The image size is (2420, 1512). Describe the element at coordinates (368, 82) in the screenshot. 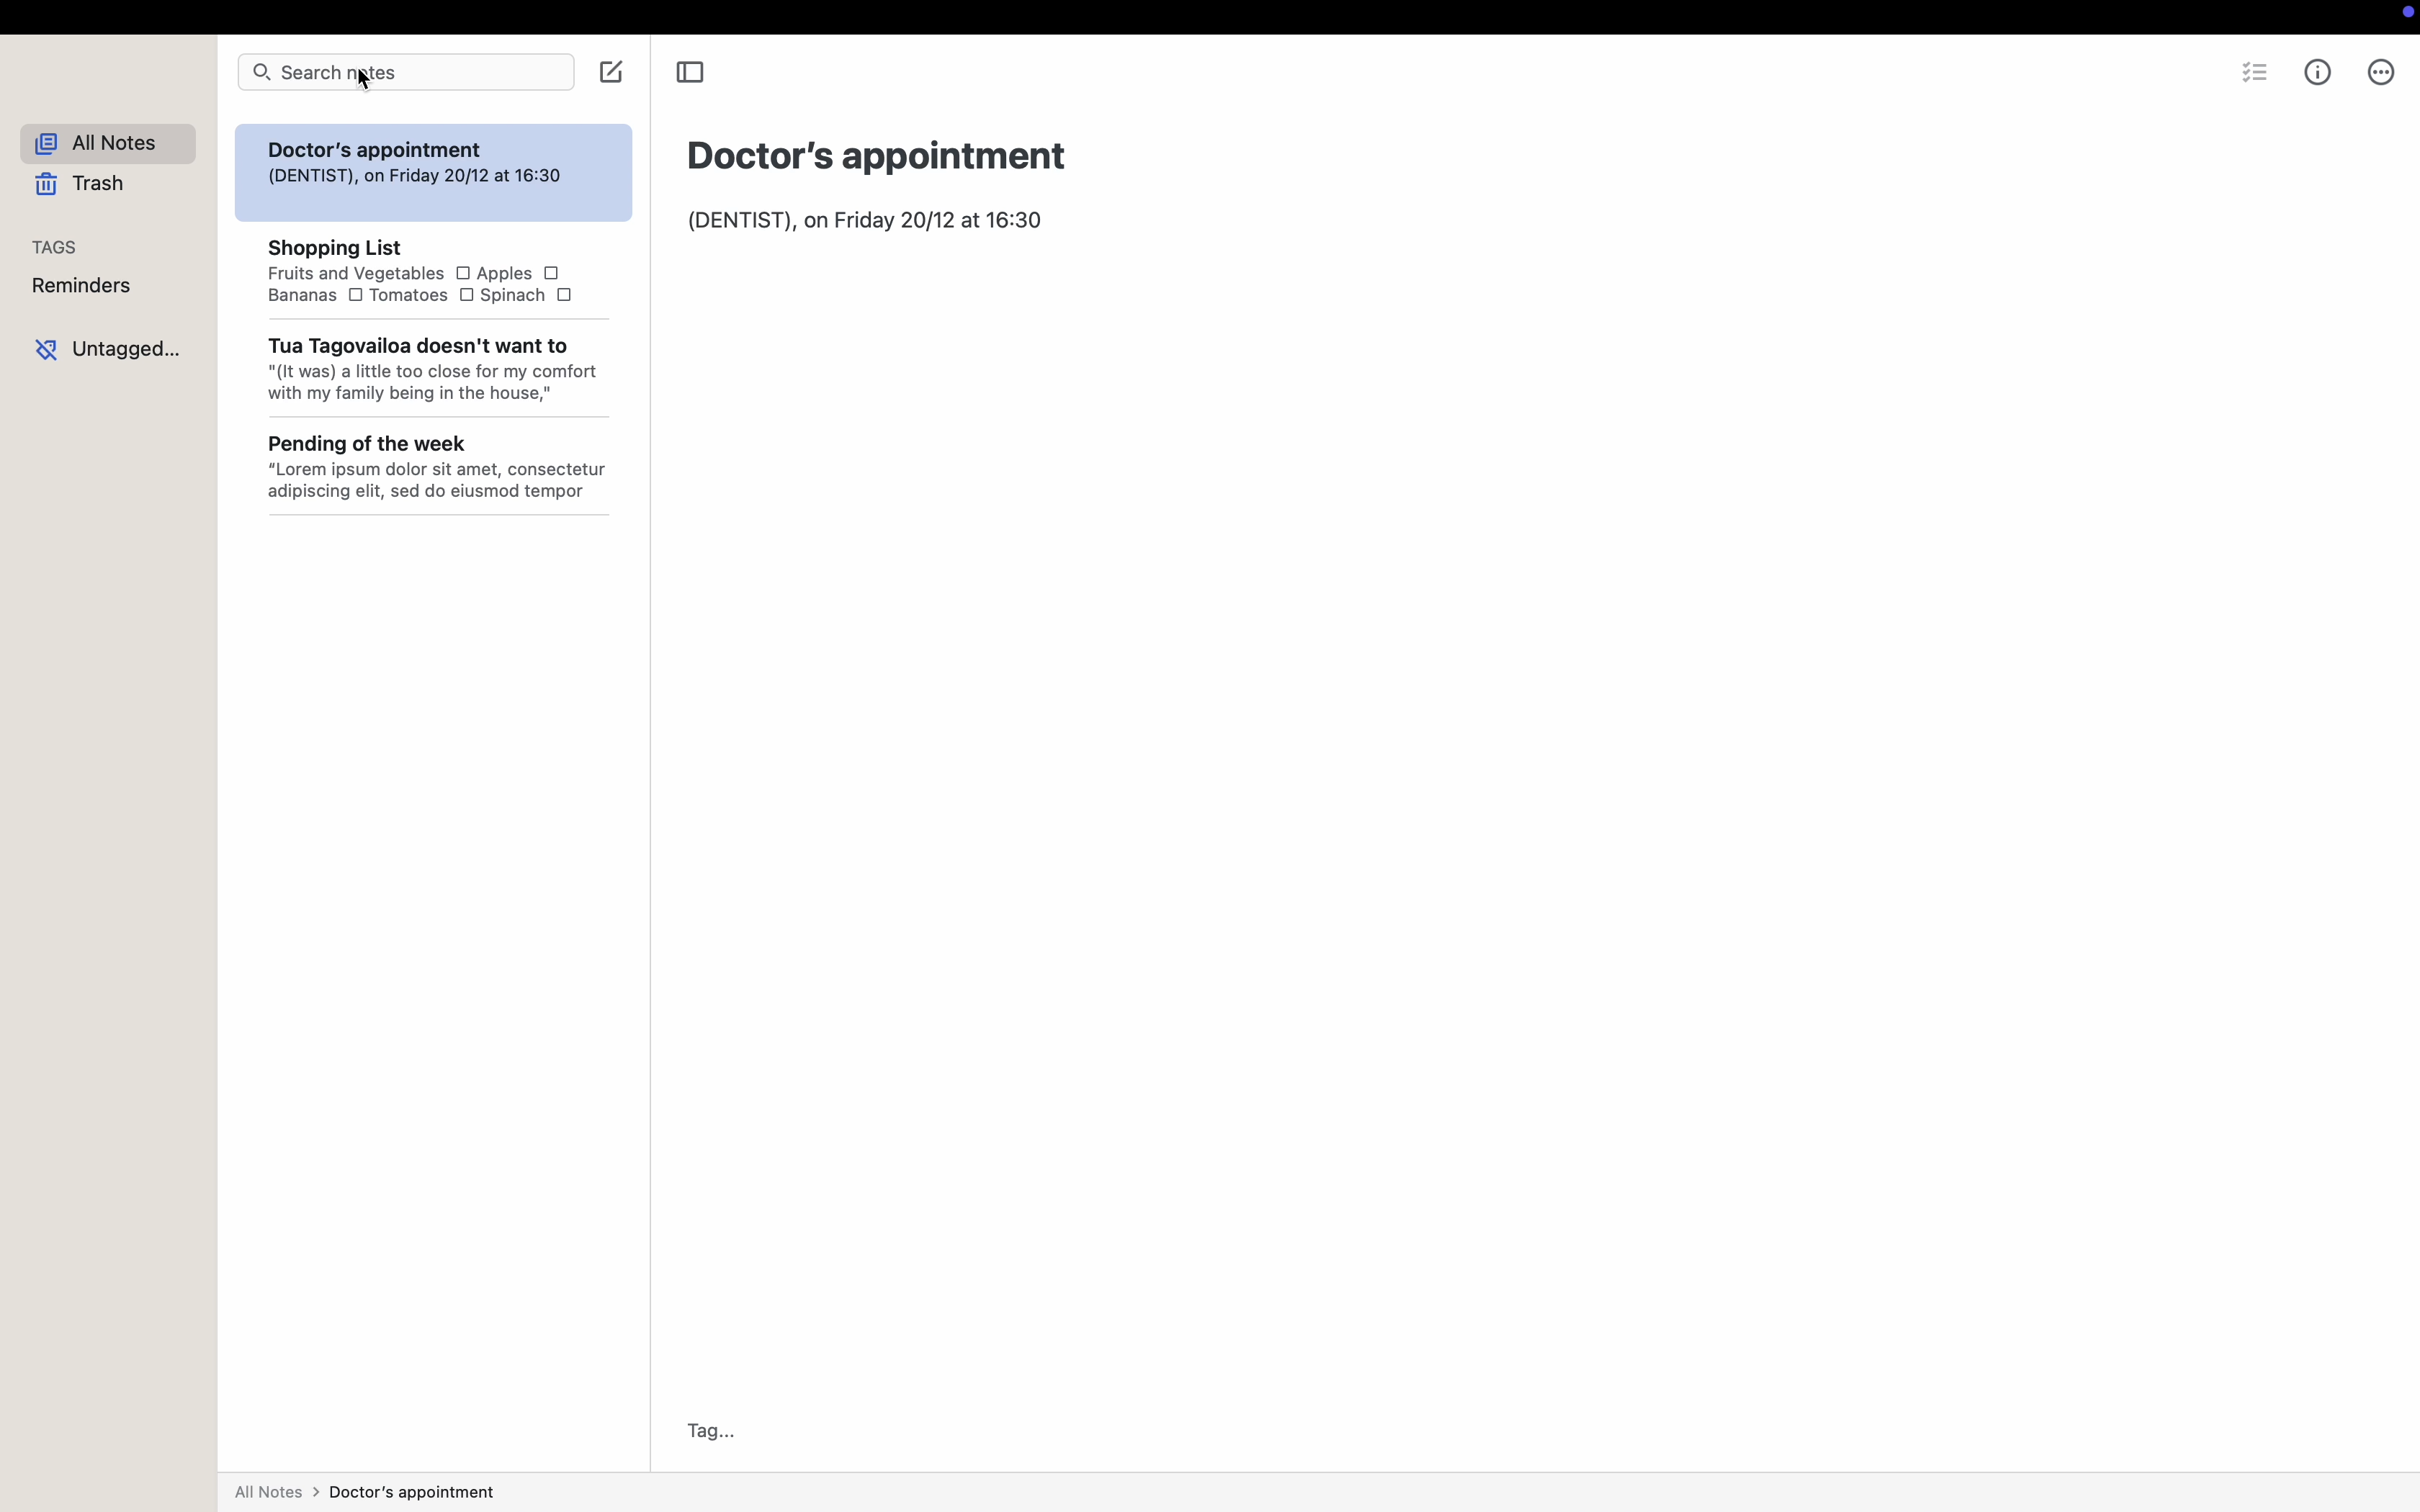

I see `cursor` at that location.